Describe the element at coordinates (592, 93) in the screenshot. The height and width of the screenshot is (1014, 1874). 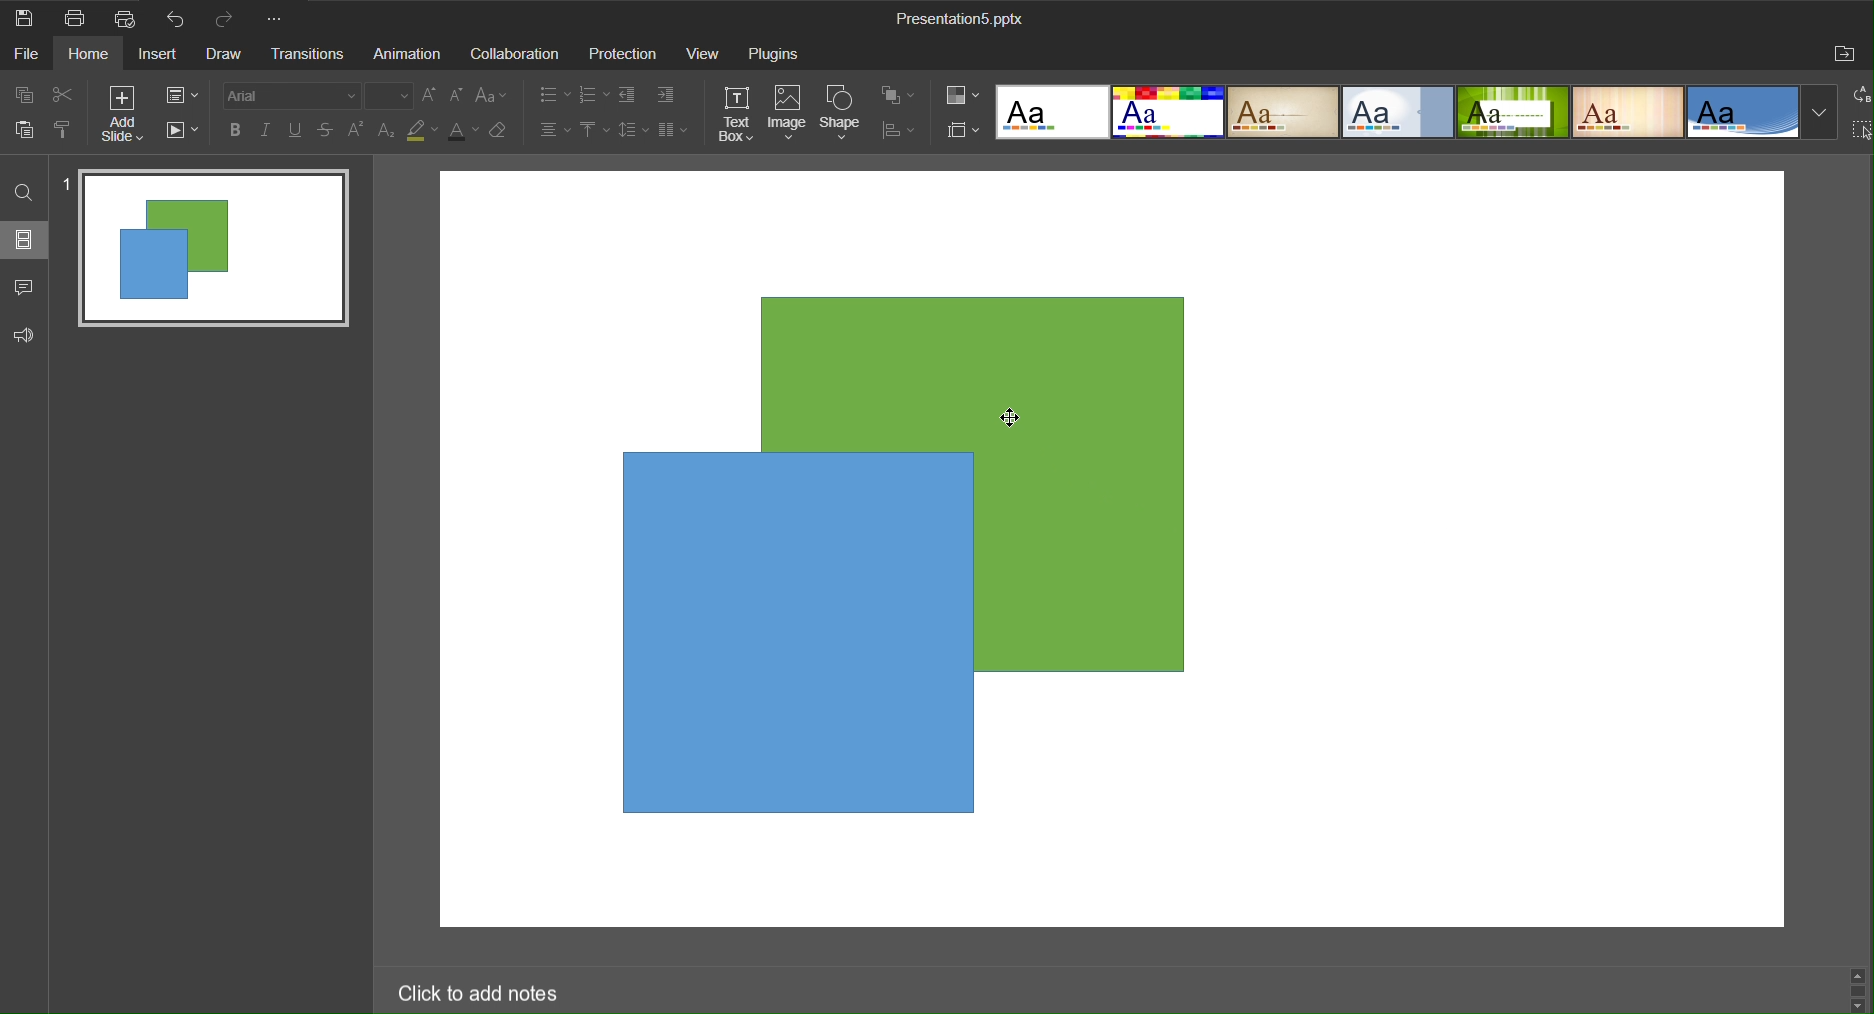
I see `numbered list` at that location.